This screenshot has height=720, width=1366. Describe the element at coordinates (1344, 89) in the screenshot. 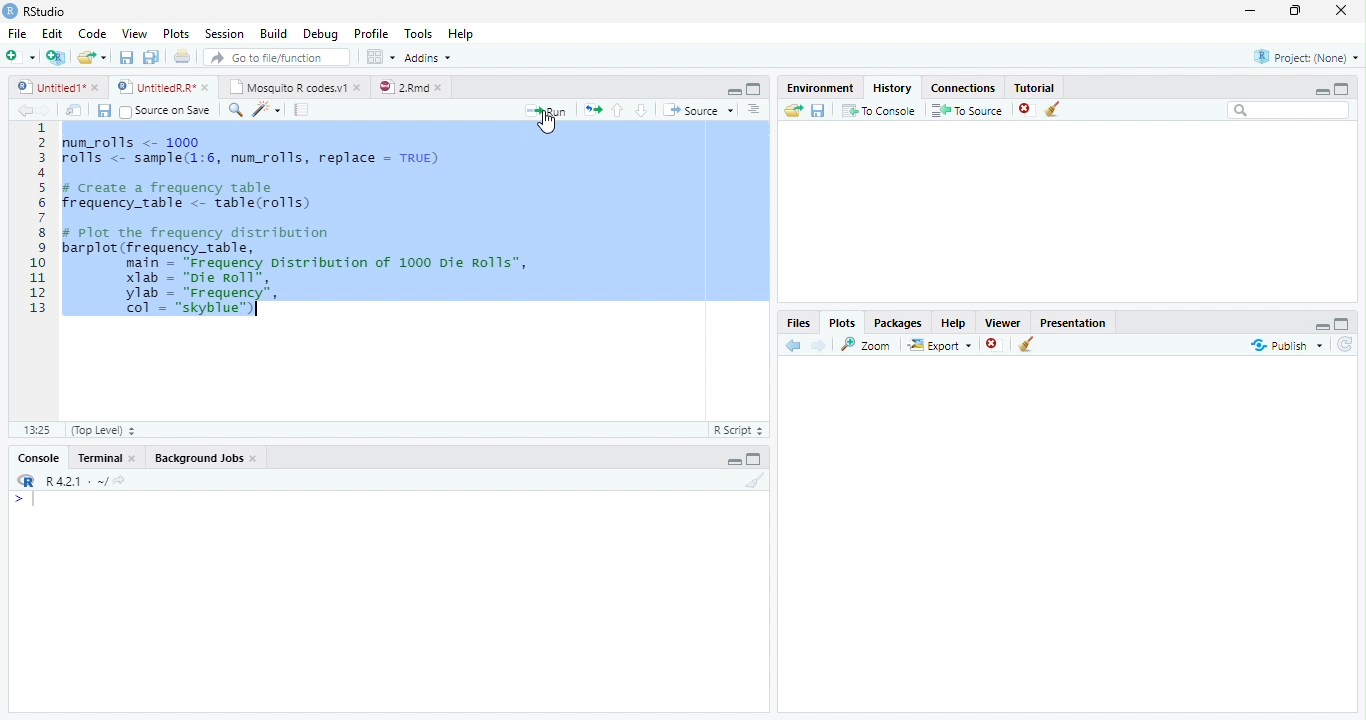

I see `Full Height` at that location.